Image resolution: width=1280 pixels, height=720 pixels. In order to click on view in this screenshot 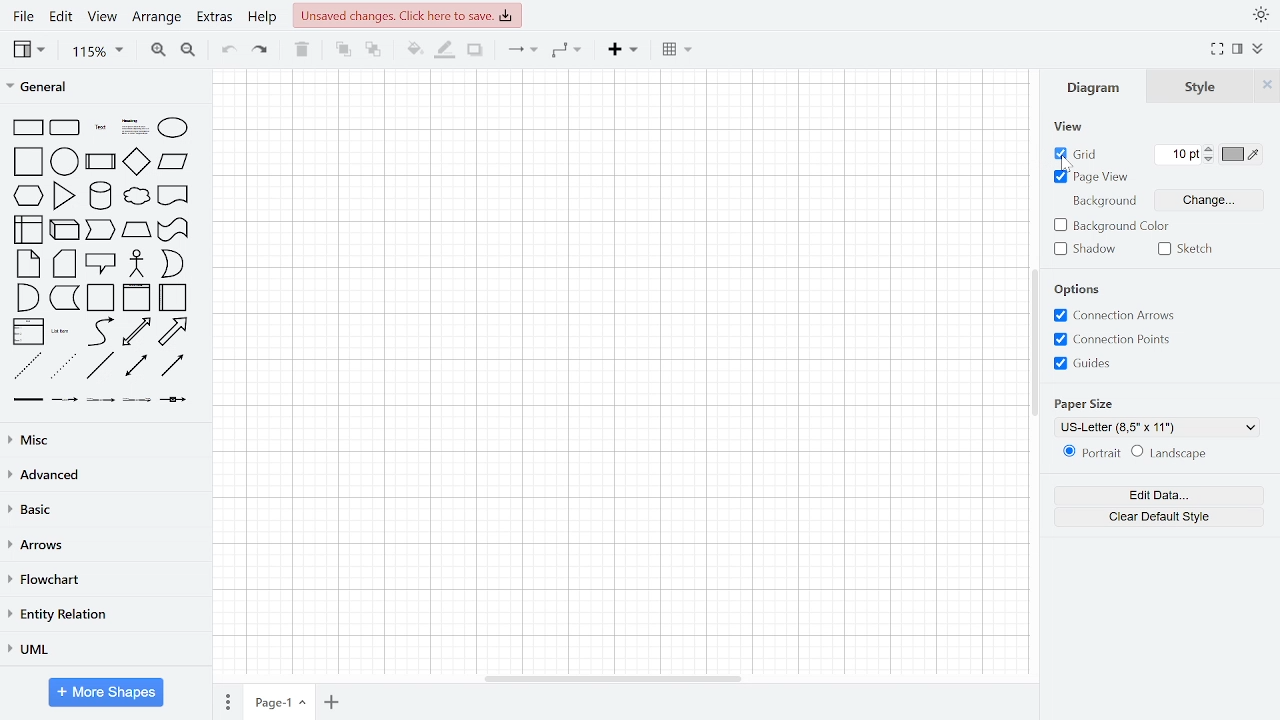, I will do `click(105, 17)`.